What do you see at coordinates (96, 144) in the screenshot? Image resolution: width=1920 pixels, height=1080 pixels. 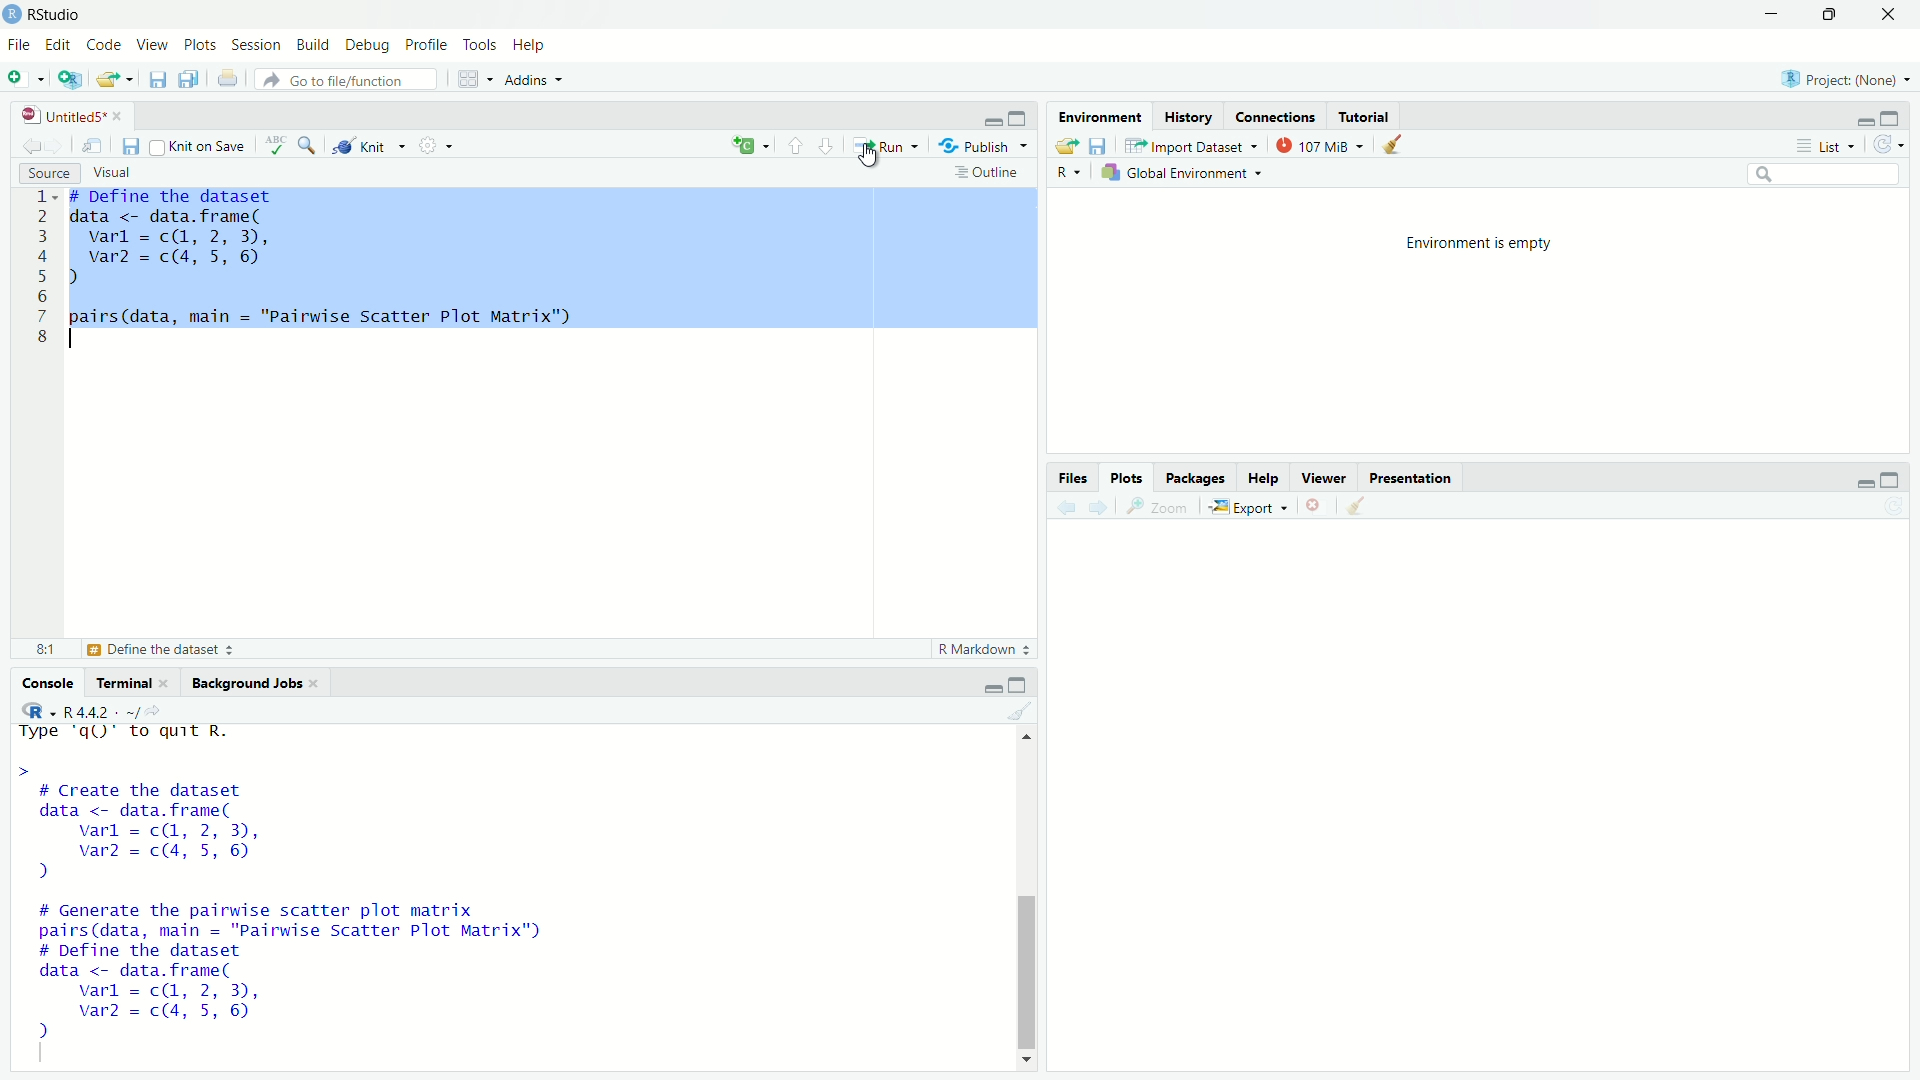 I see `Show in new window` at bounding box center [96, 144].